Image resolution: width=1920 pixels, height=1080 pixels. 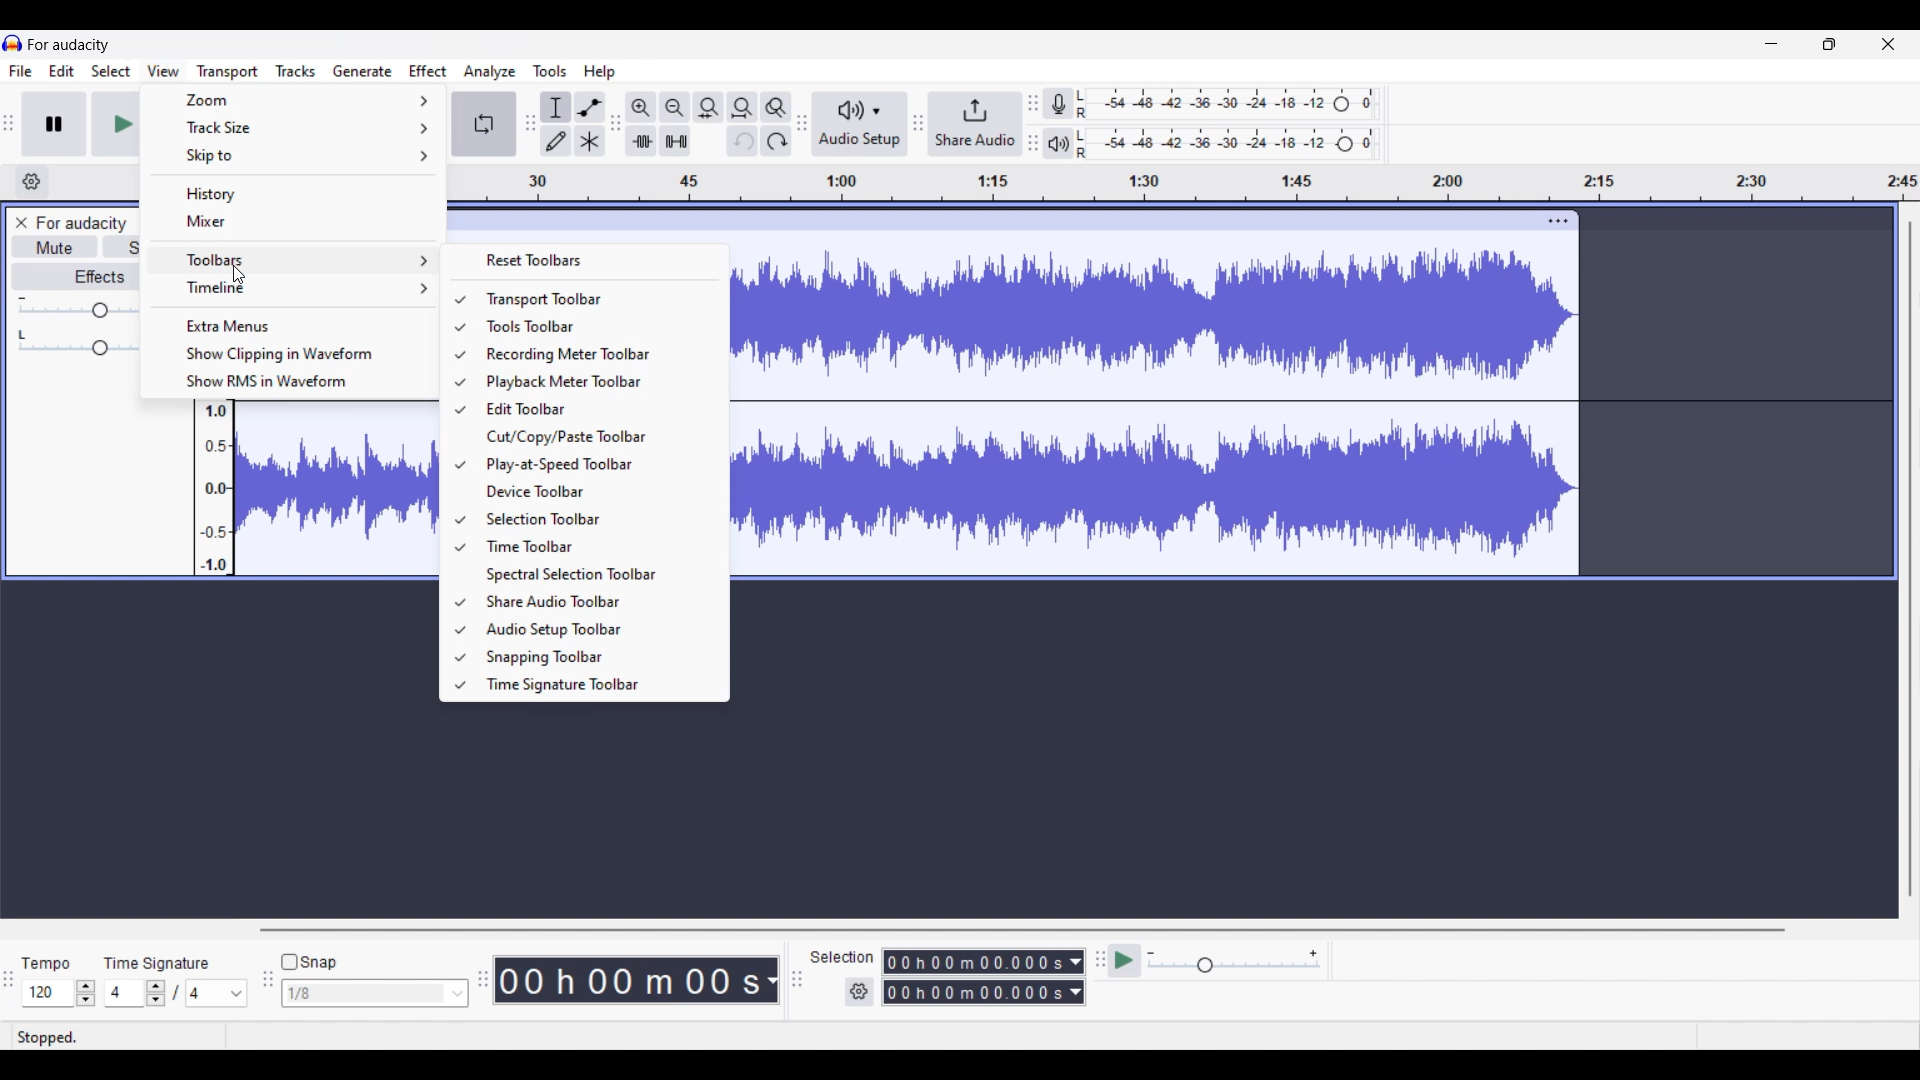 What do you see at coordinates (294, 192) in the screenshot?
I see `History` at bounding box center [294, 192].